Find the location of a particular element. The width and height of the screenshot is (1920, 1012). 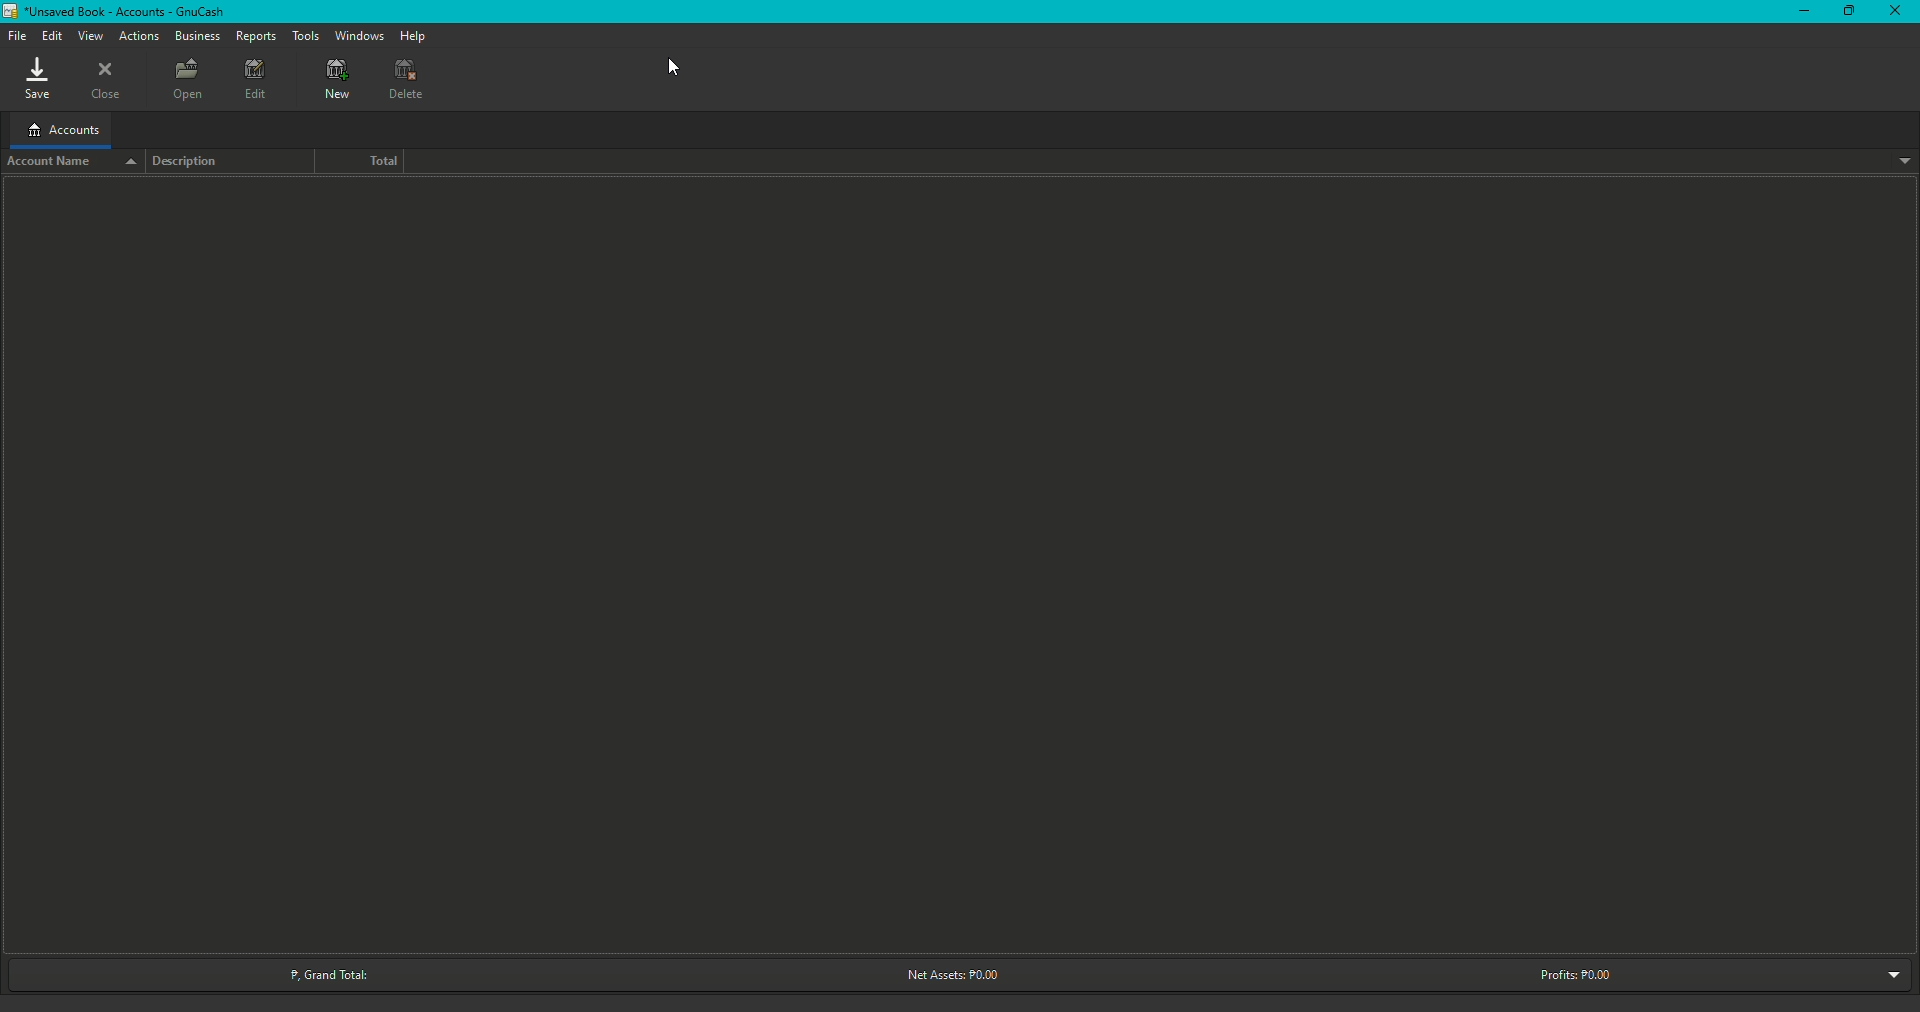

Edit is located at coordinates (259, 79).